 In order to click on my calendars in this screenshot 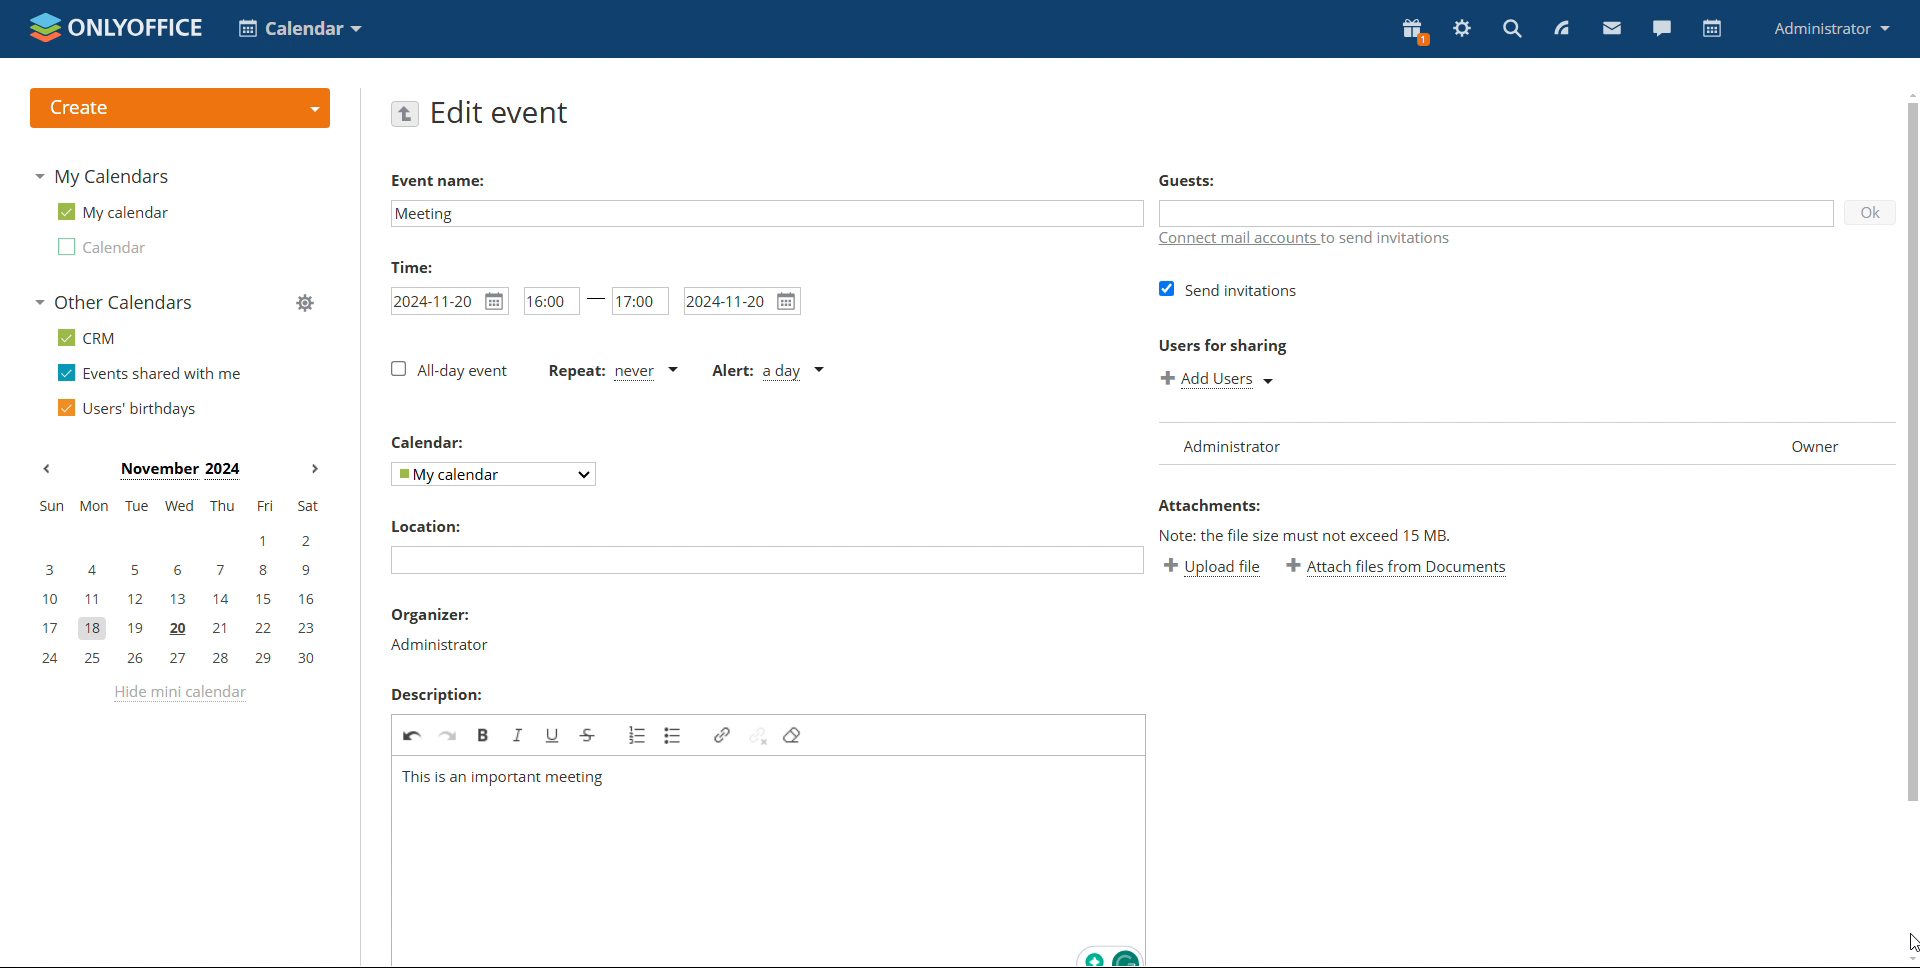, I will do `click(102, 177)`.